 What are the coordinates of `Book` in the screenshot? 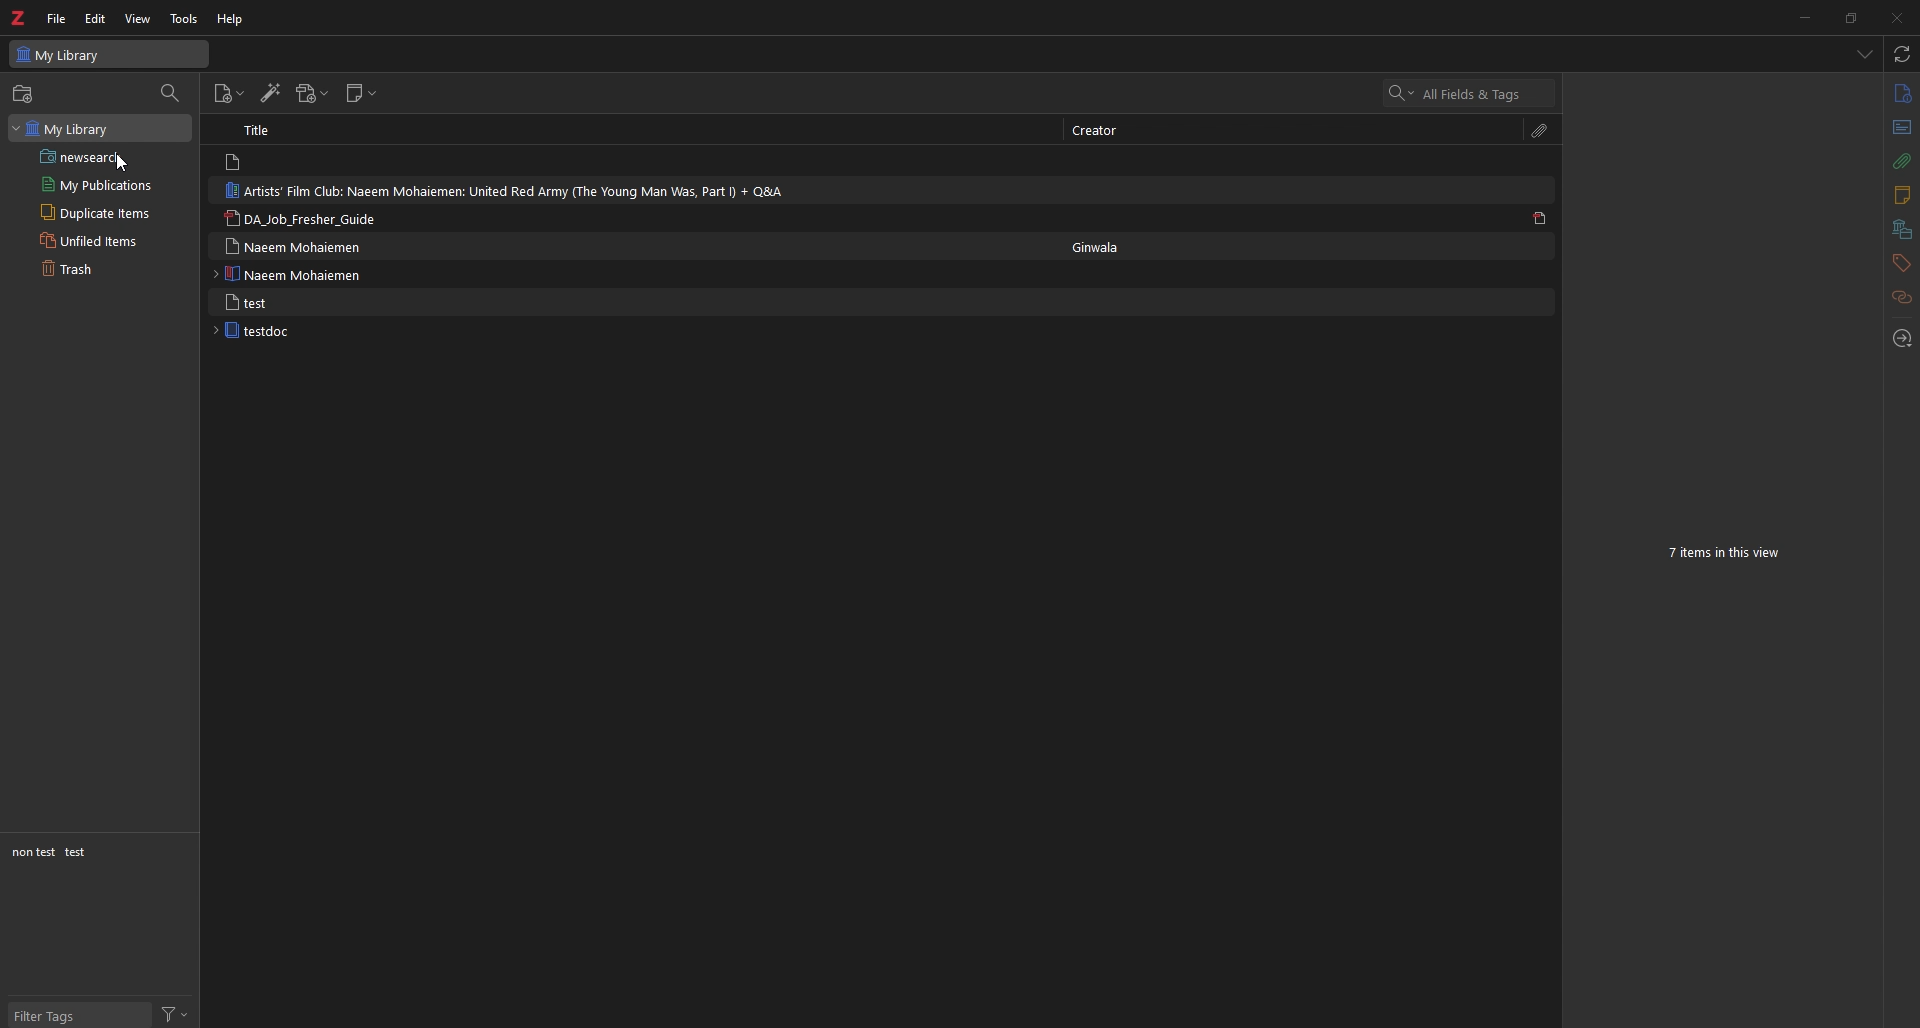 It's located at (248, 331).